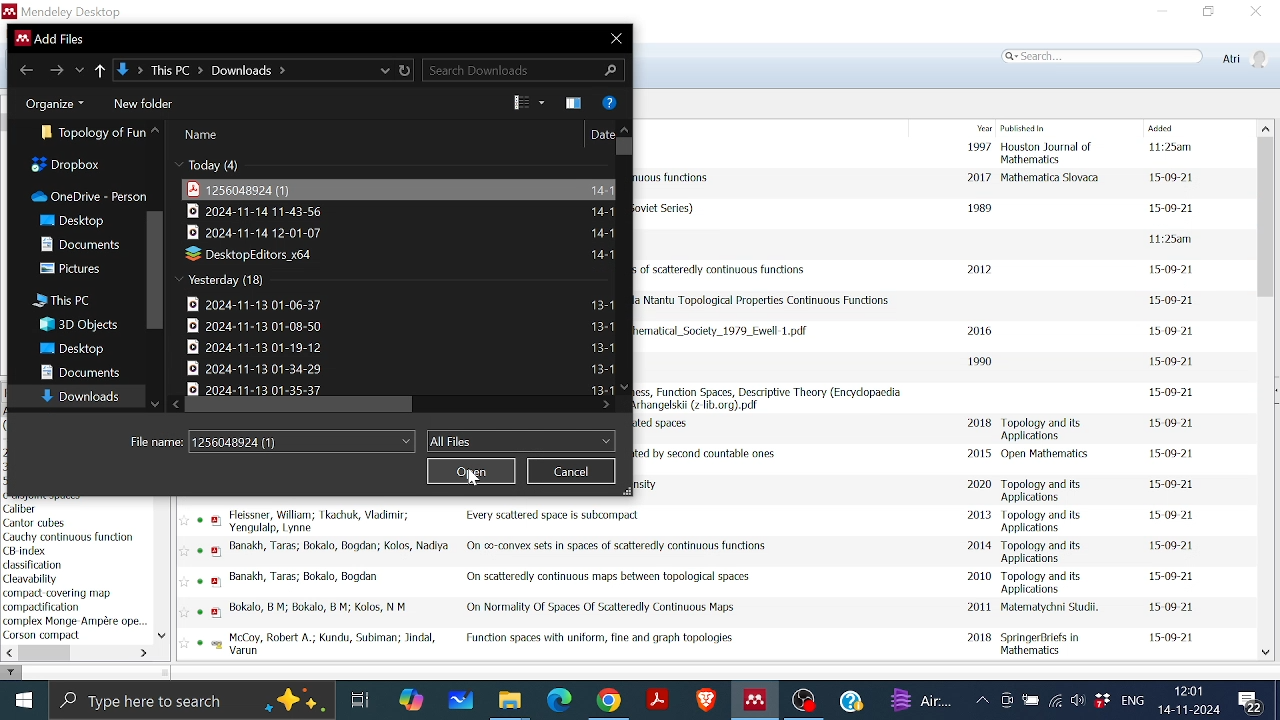 The width and height of the screenshot is (1280, 720). Describe the element at coordinates (82, 245) in the screenshot. I see `Dcouments` at that location.